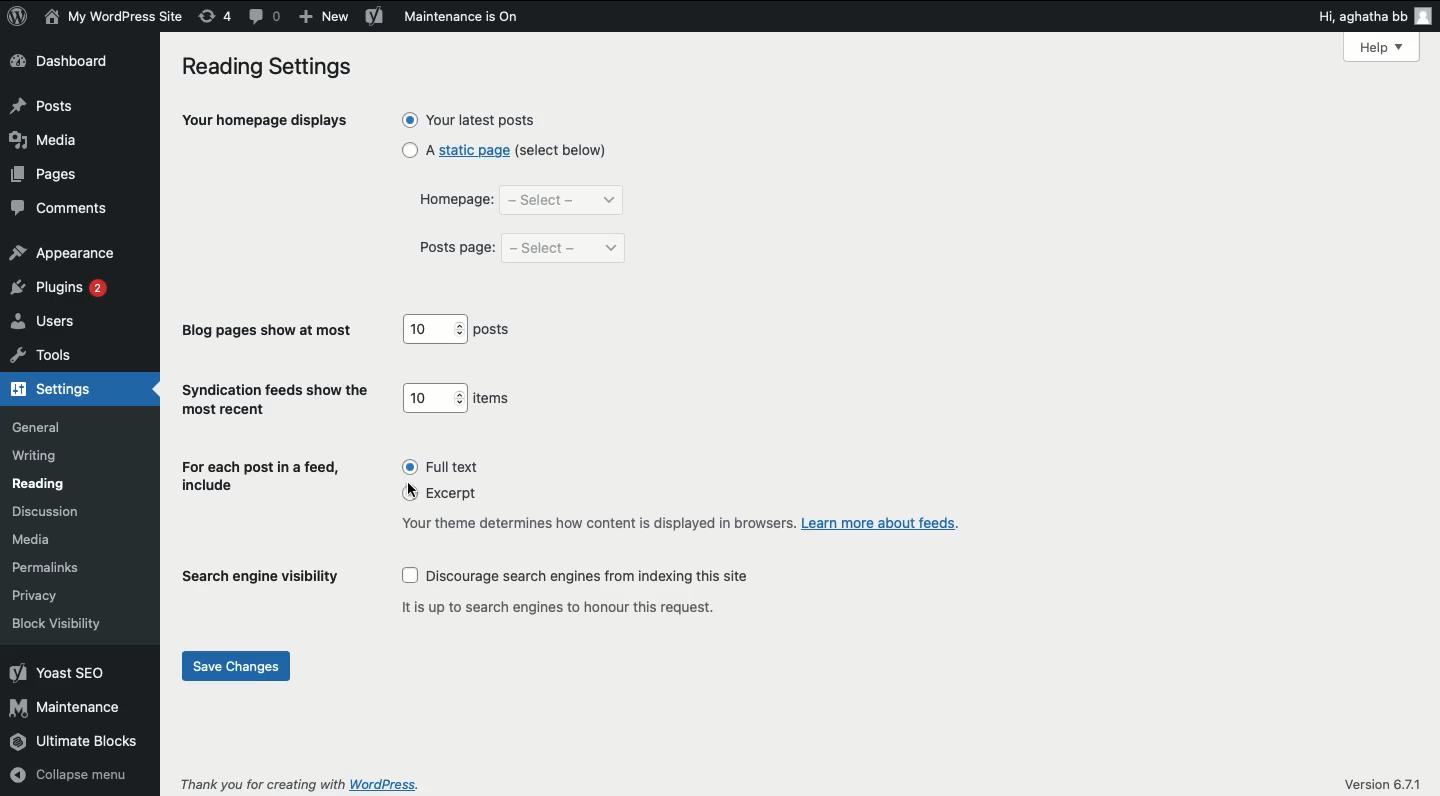 The height and width of the screenshot is (796, 1440). What do you see at coordinates (301, 781) in the screenshot?
I see `thank you for creating with wordpress` at bounding box center [301, 781].